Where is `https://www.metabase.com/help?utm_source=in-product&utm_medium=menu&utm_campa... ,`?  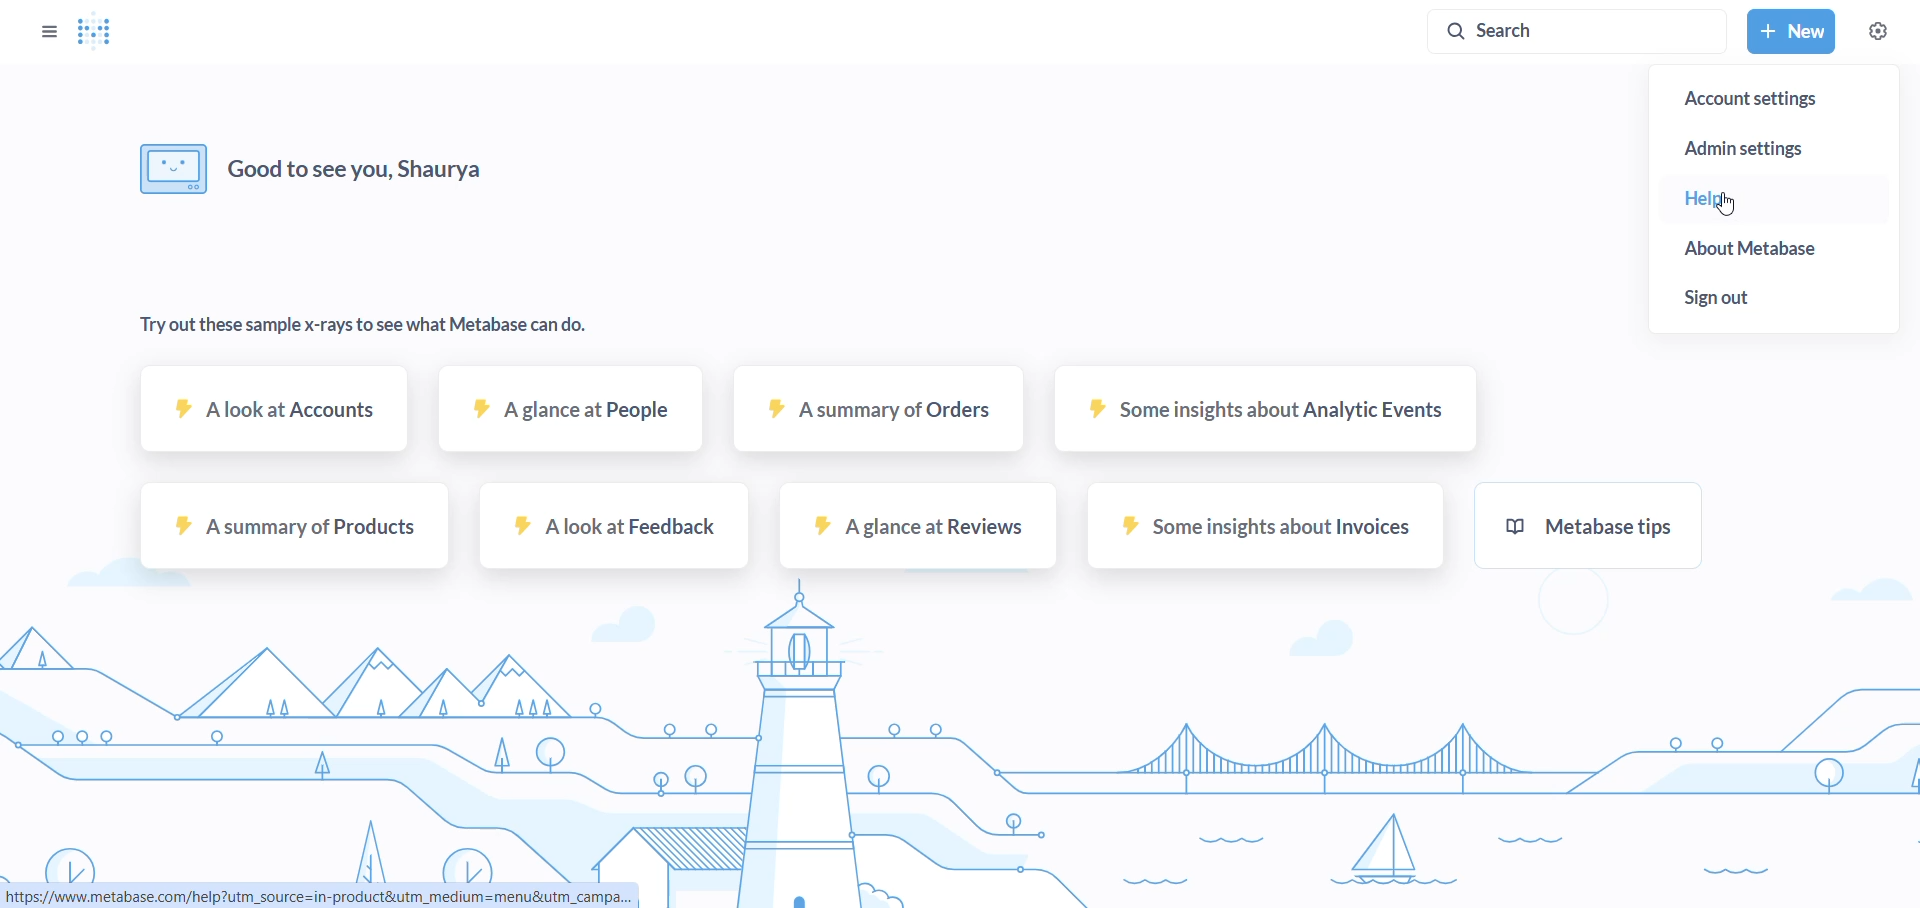
https://www.metabase.com/help?utm_source=in-product&utm_medium=menu&utm_campa... , is located at coordinates (320, 897).